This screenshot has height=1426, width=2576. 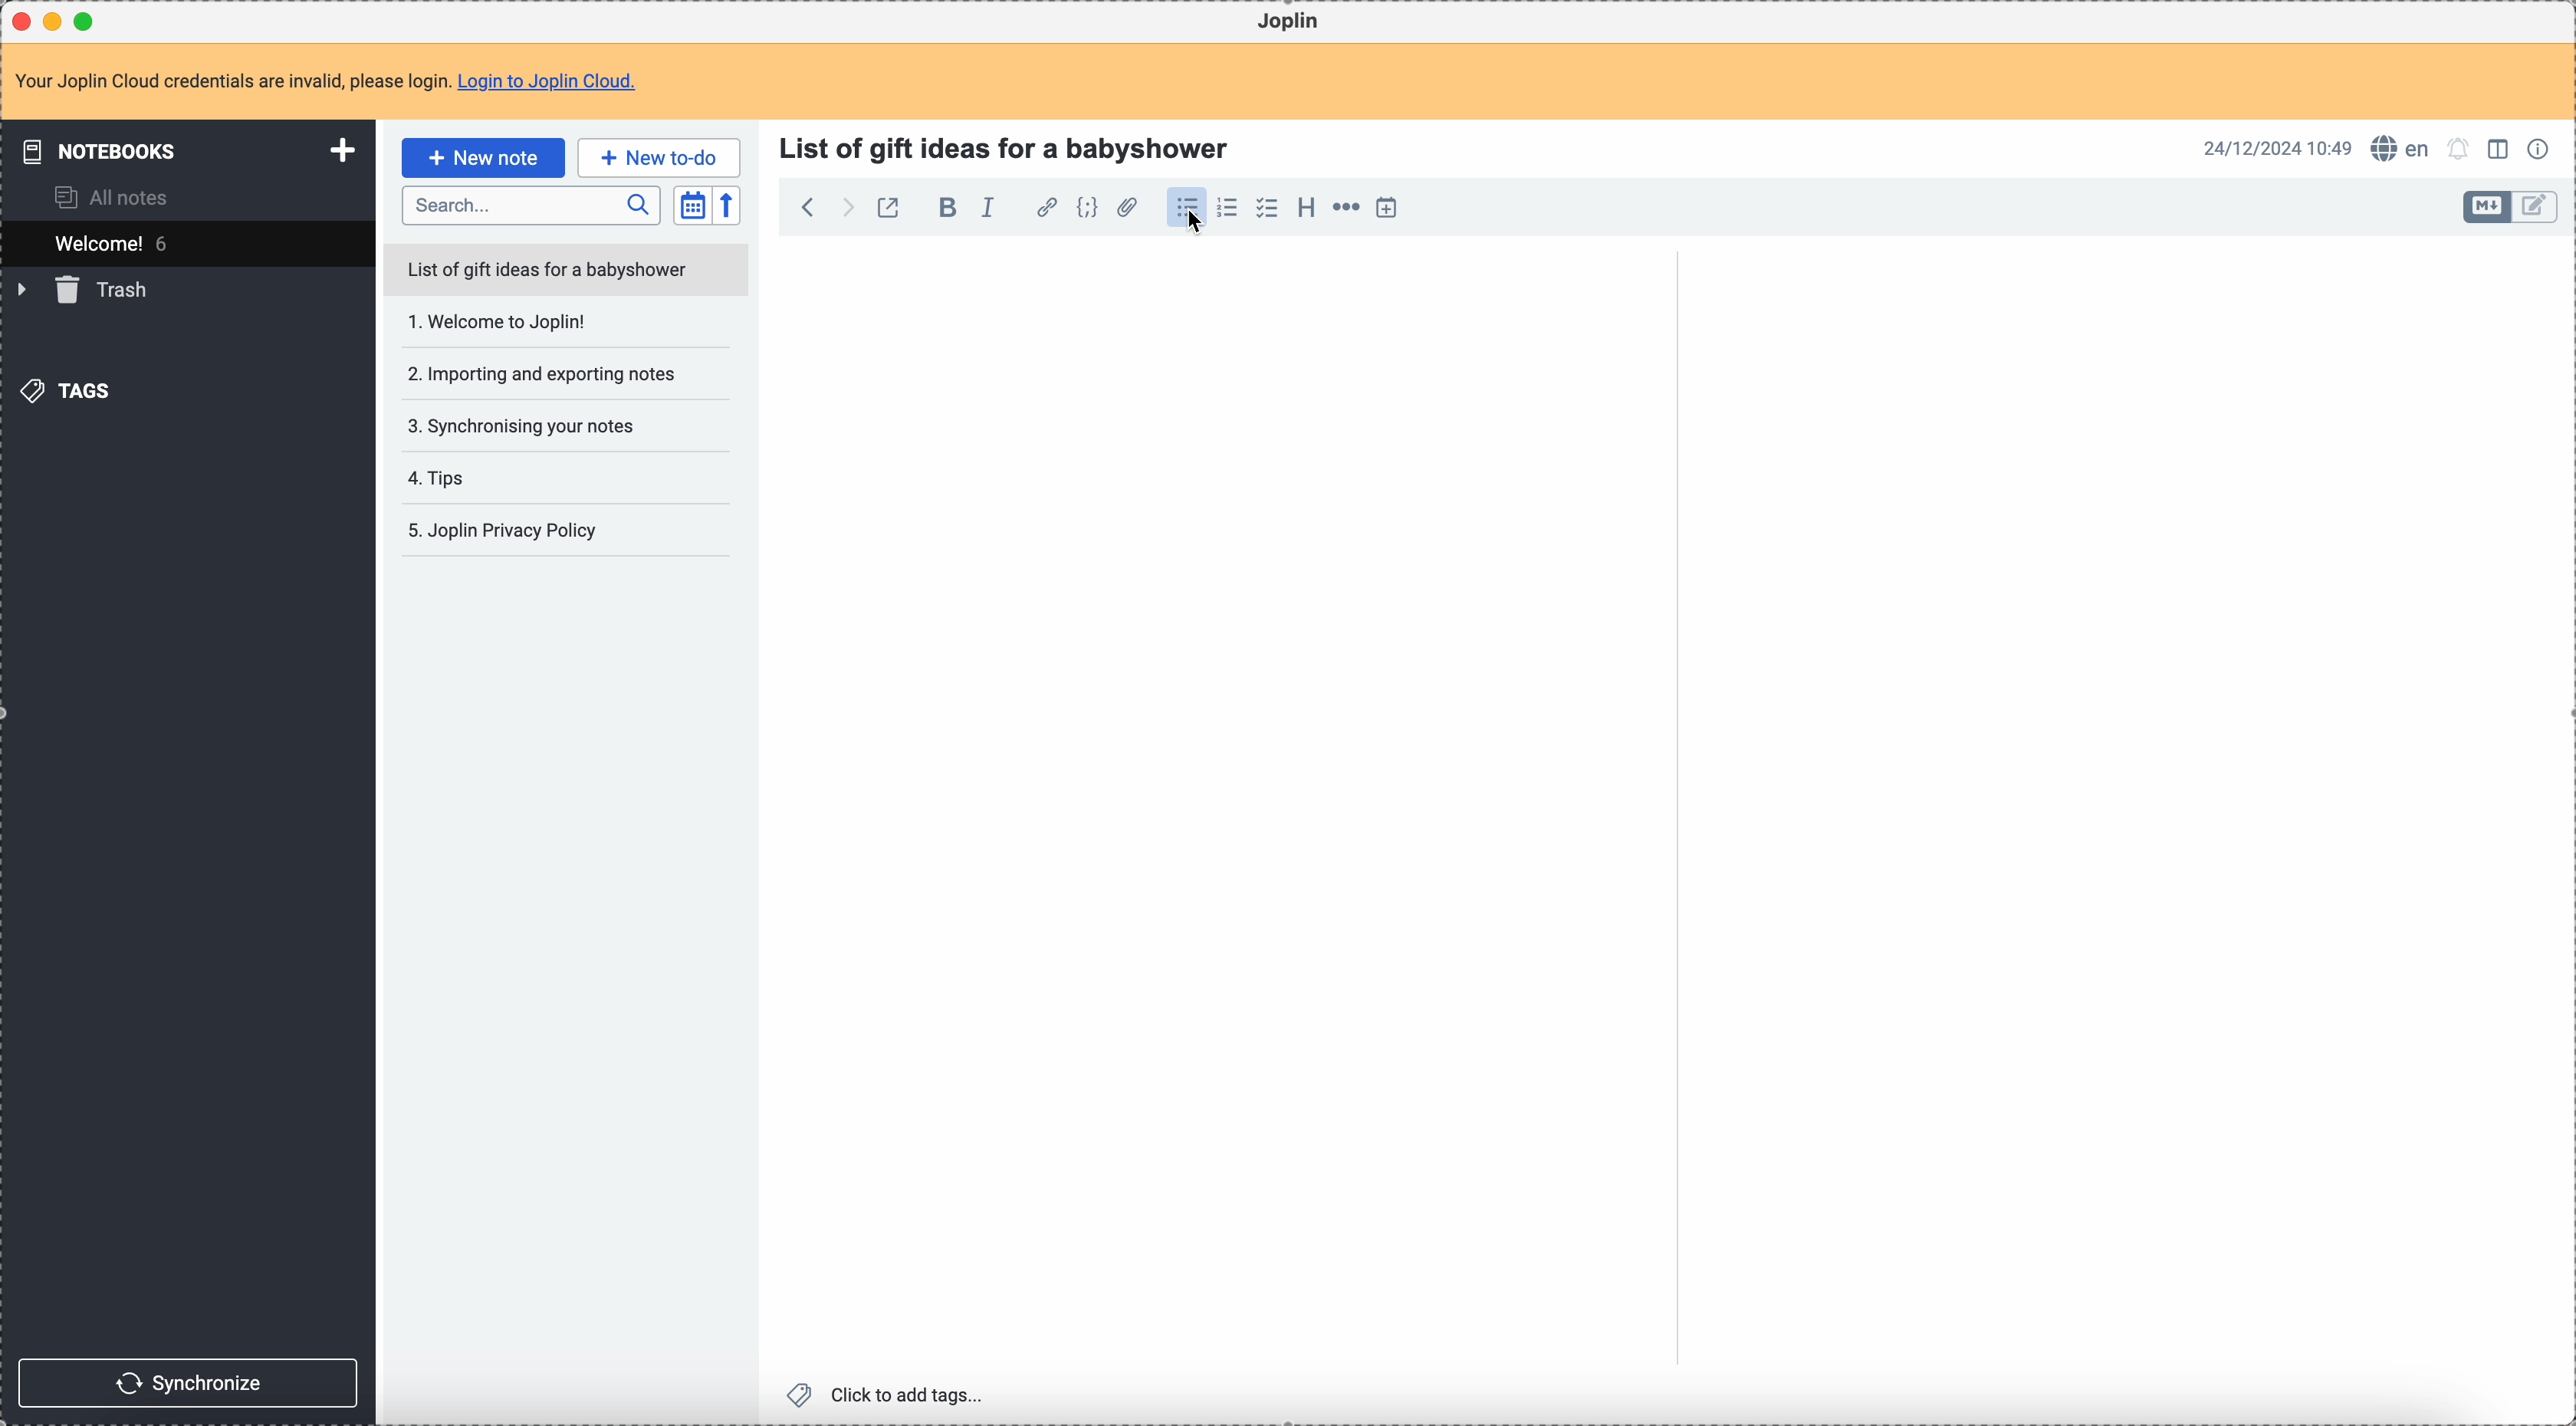 I want to click on search bar, so click(x=531, y=206).